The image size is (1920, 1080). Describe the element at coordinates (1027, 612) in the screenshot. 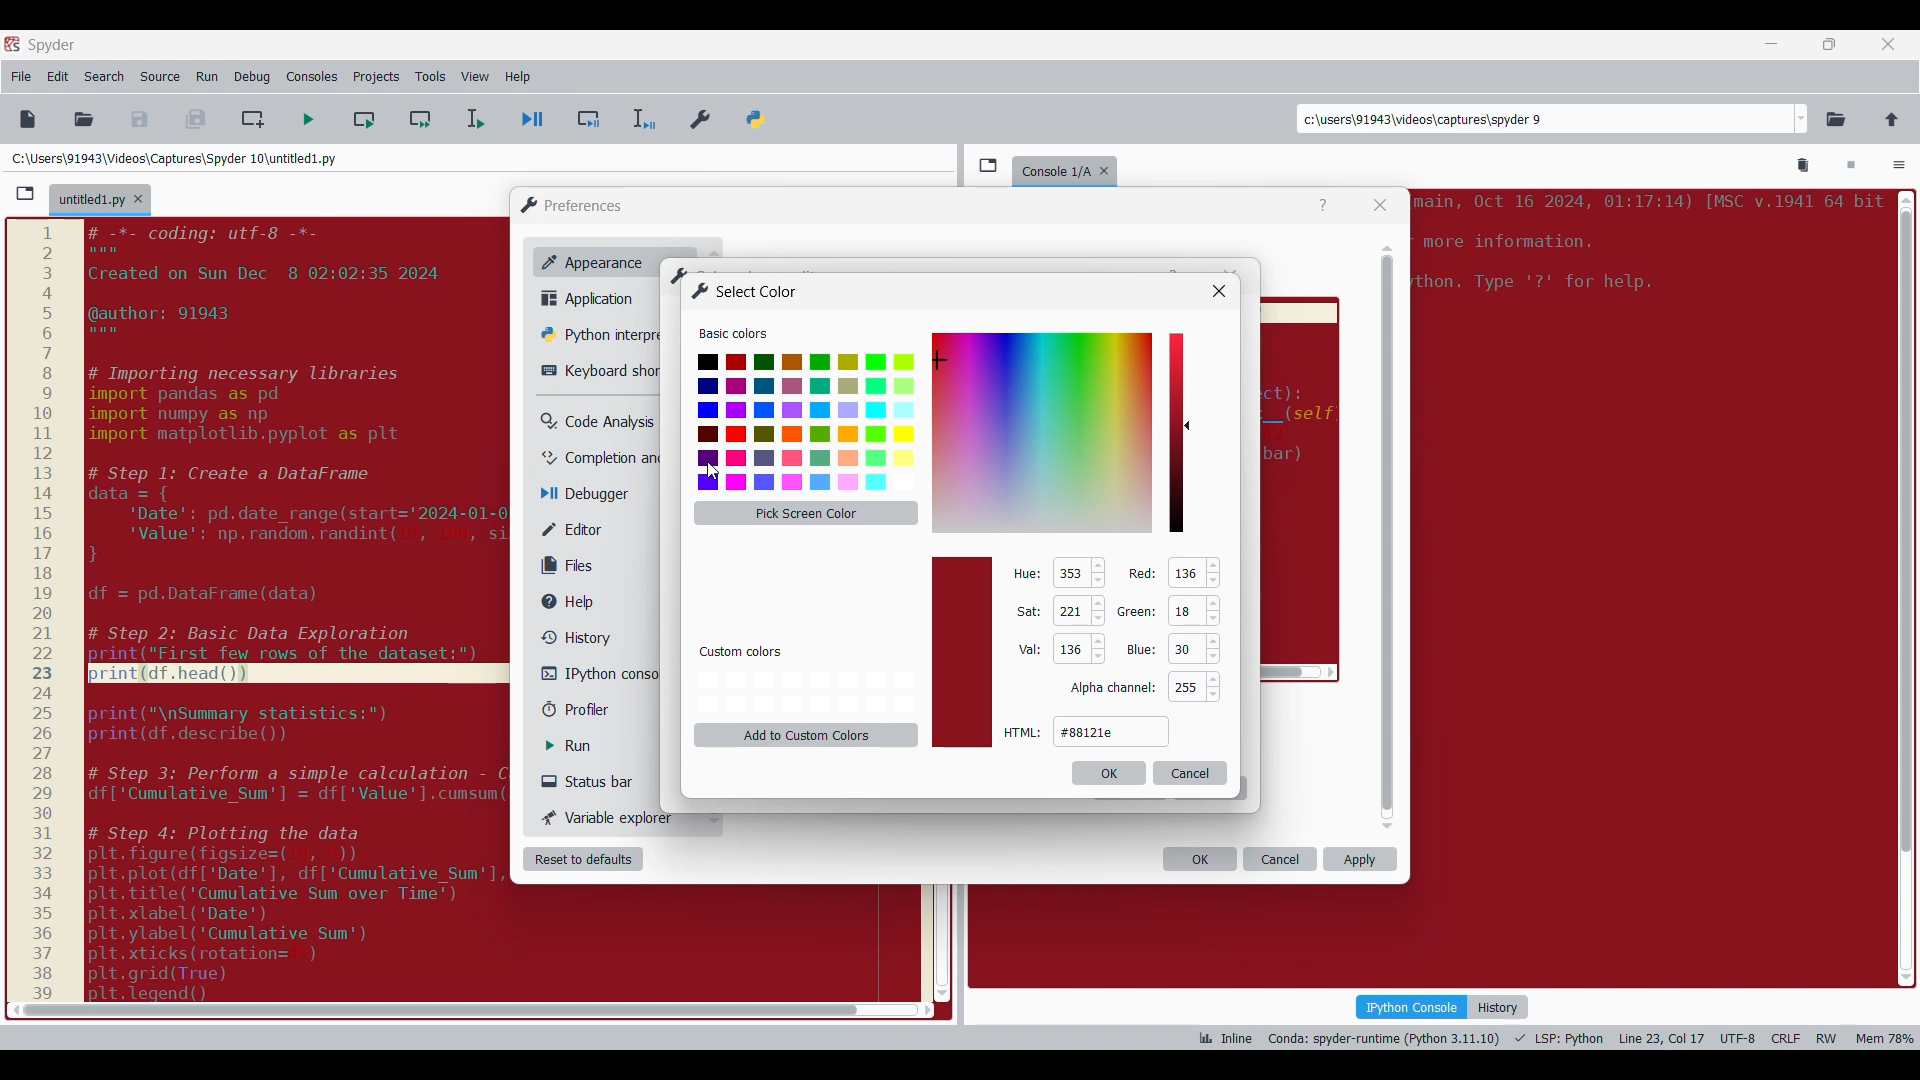

I see `sat` at that location.